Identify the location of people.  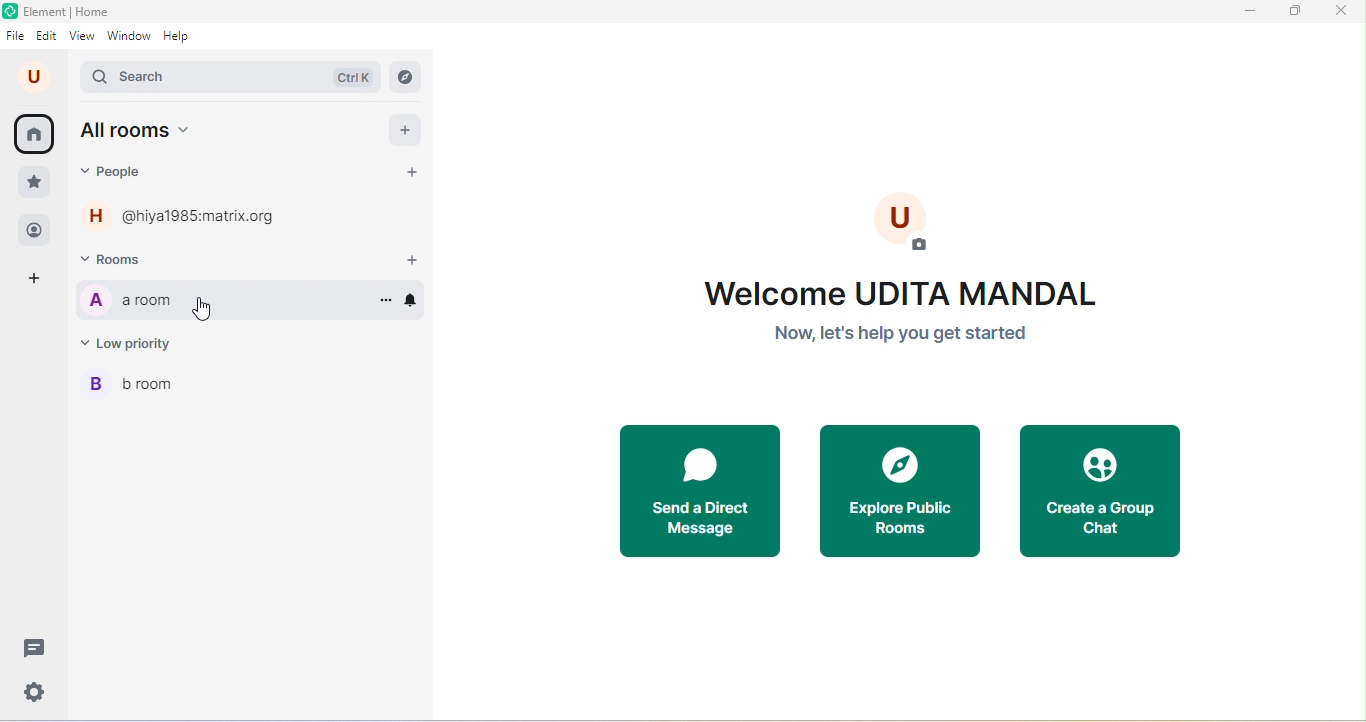
(35, 234).